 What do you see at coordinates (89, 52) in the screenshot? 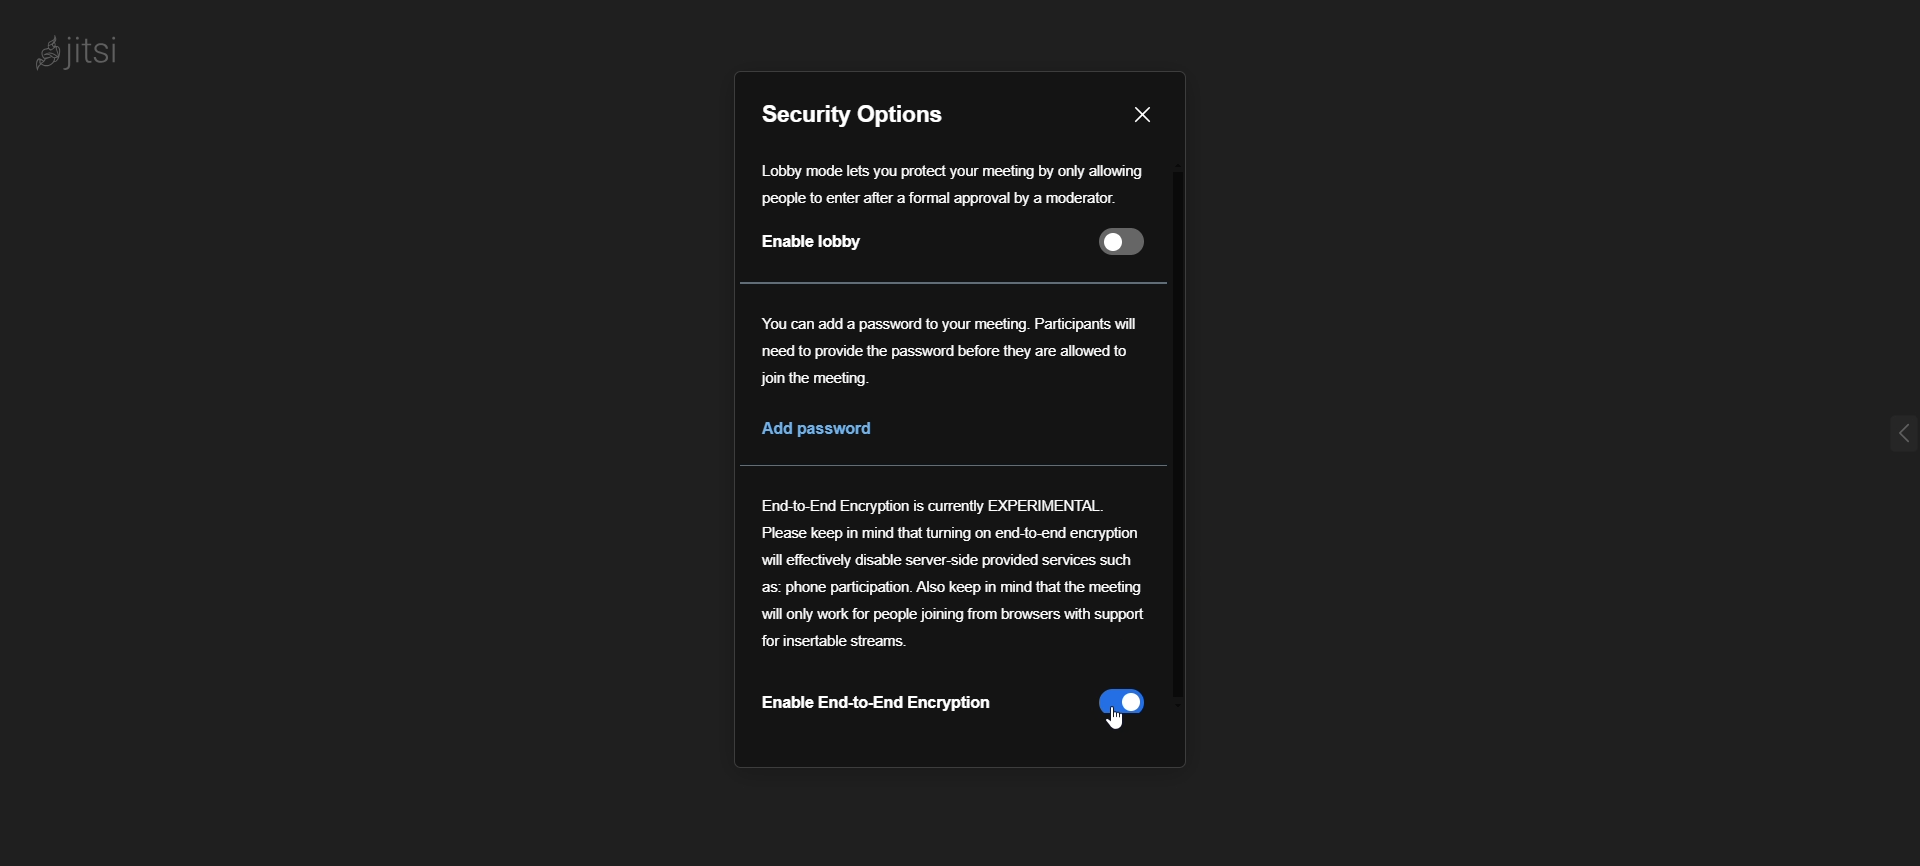
I see `Jitsi` at bounding box center [89, 52].